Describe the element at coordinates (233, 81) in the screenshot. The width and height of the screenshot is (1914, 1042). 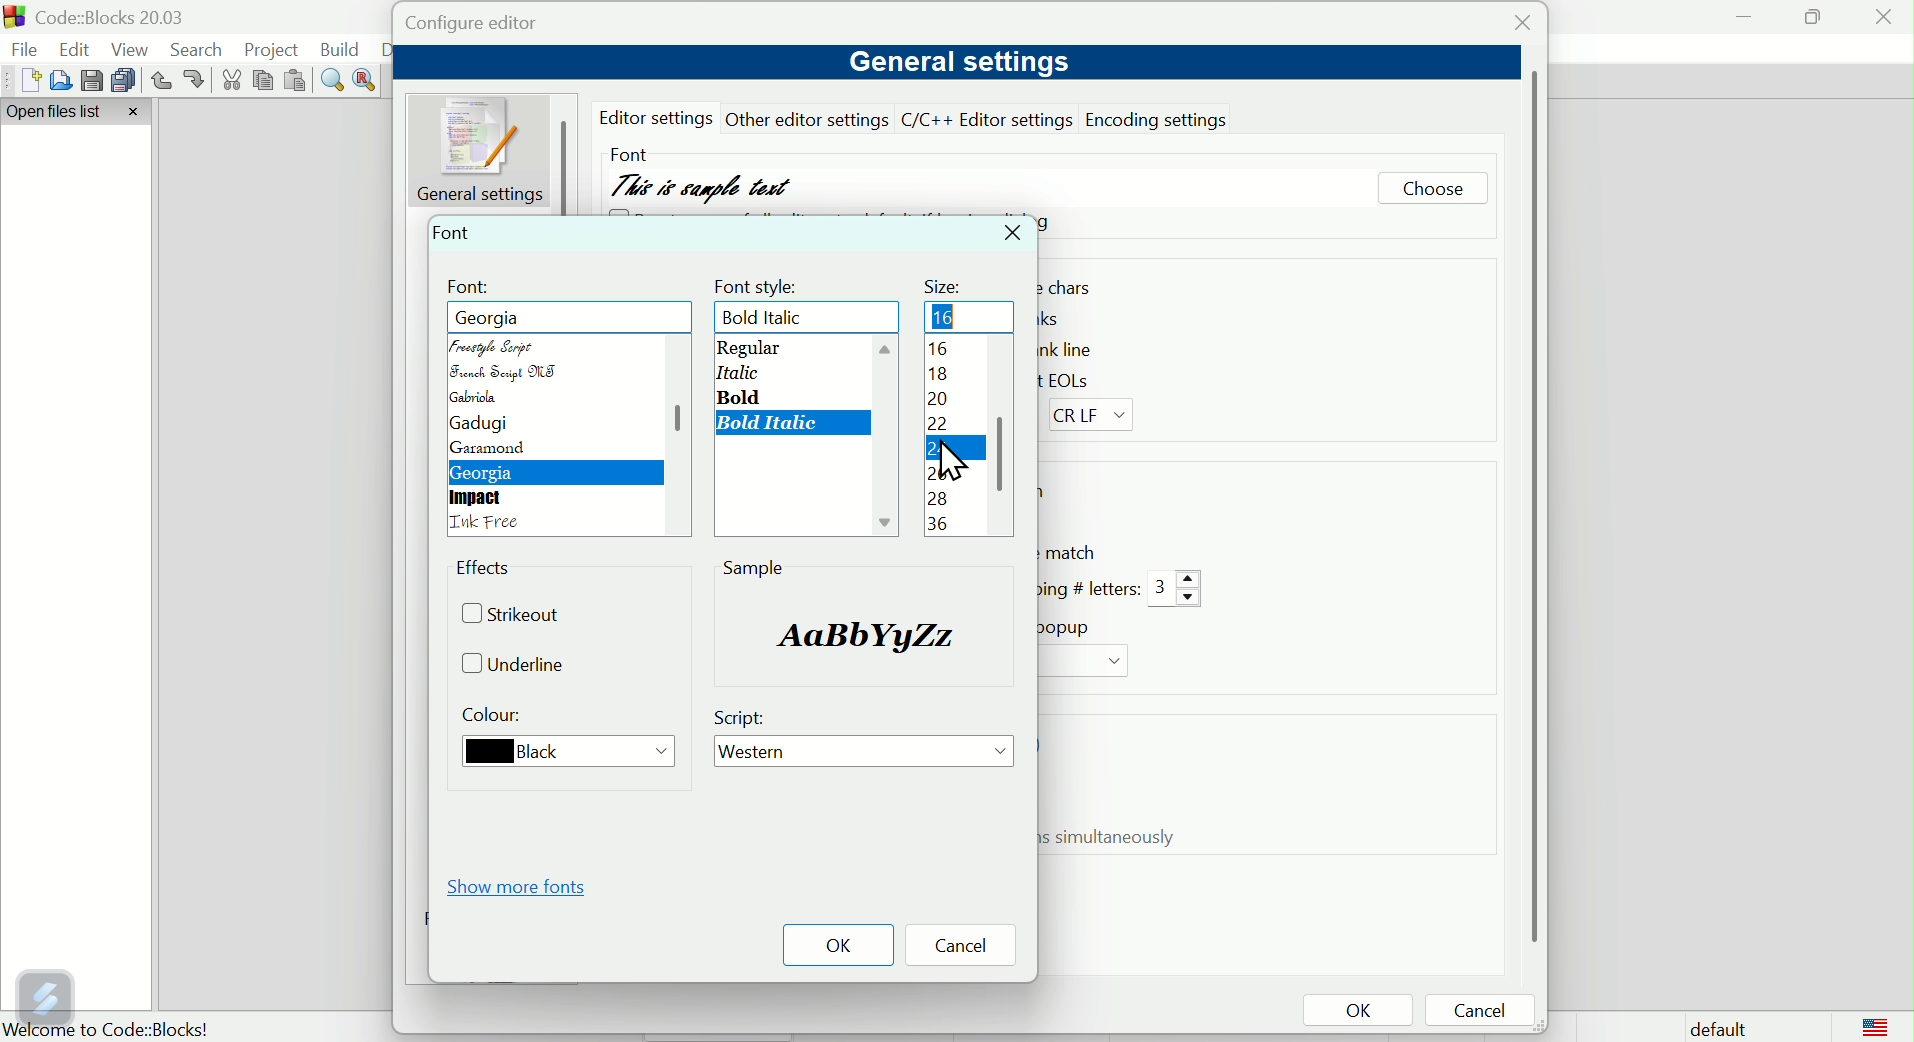
I see `cut` at that location.